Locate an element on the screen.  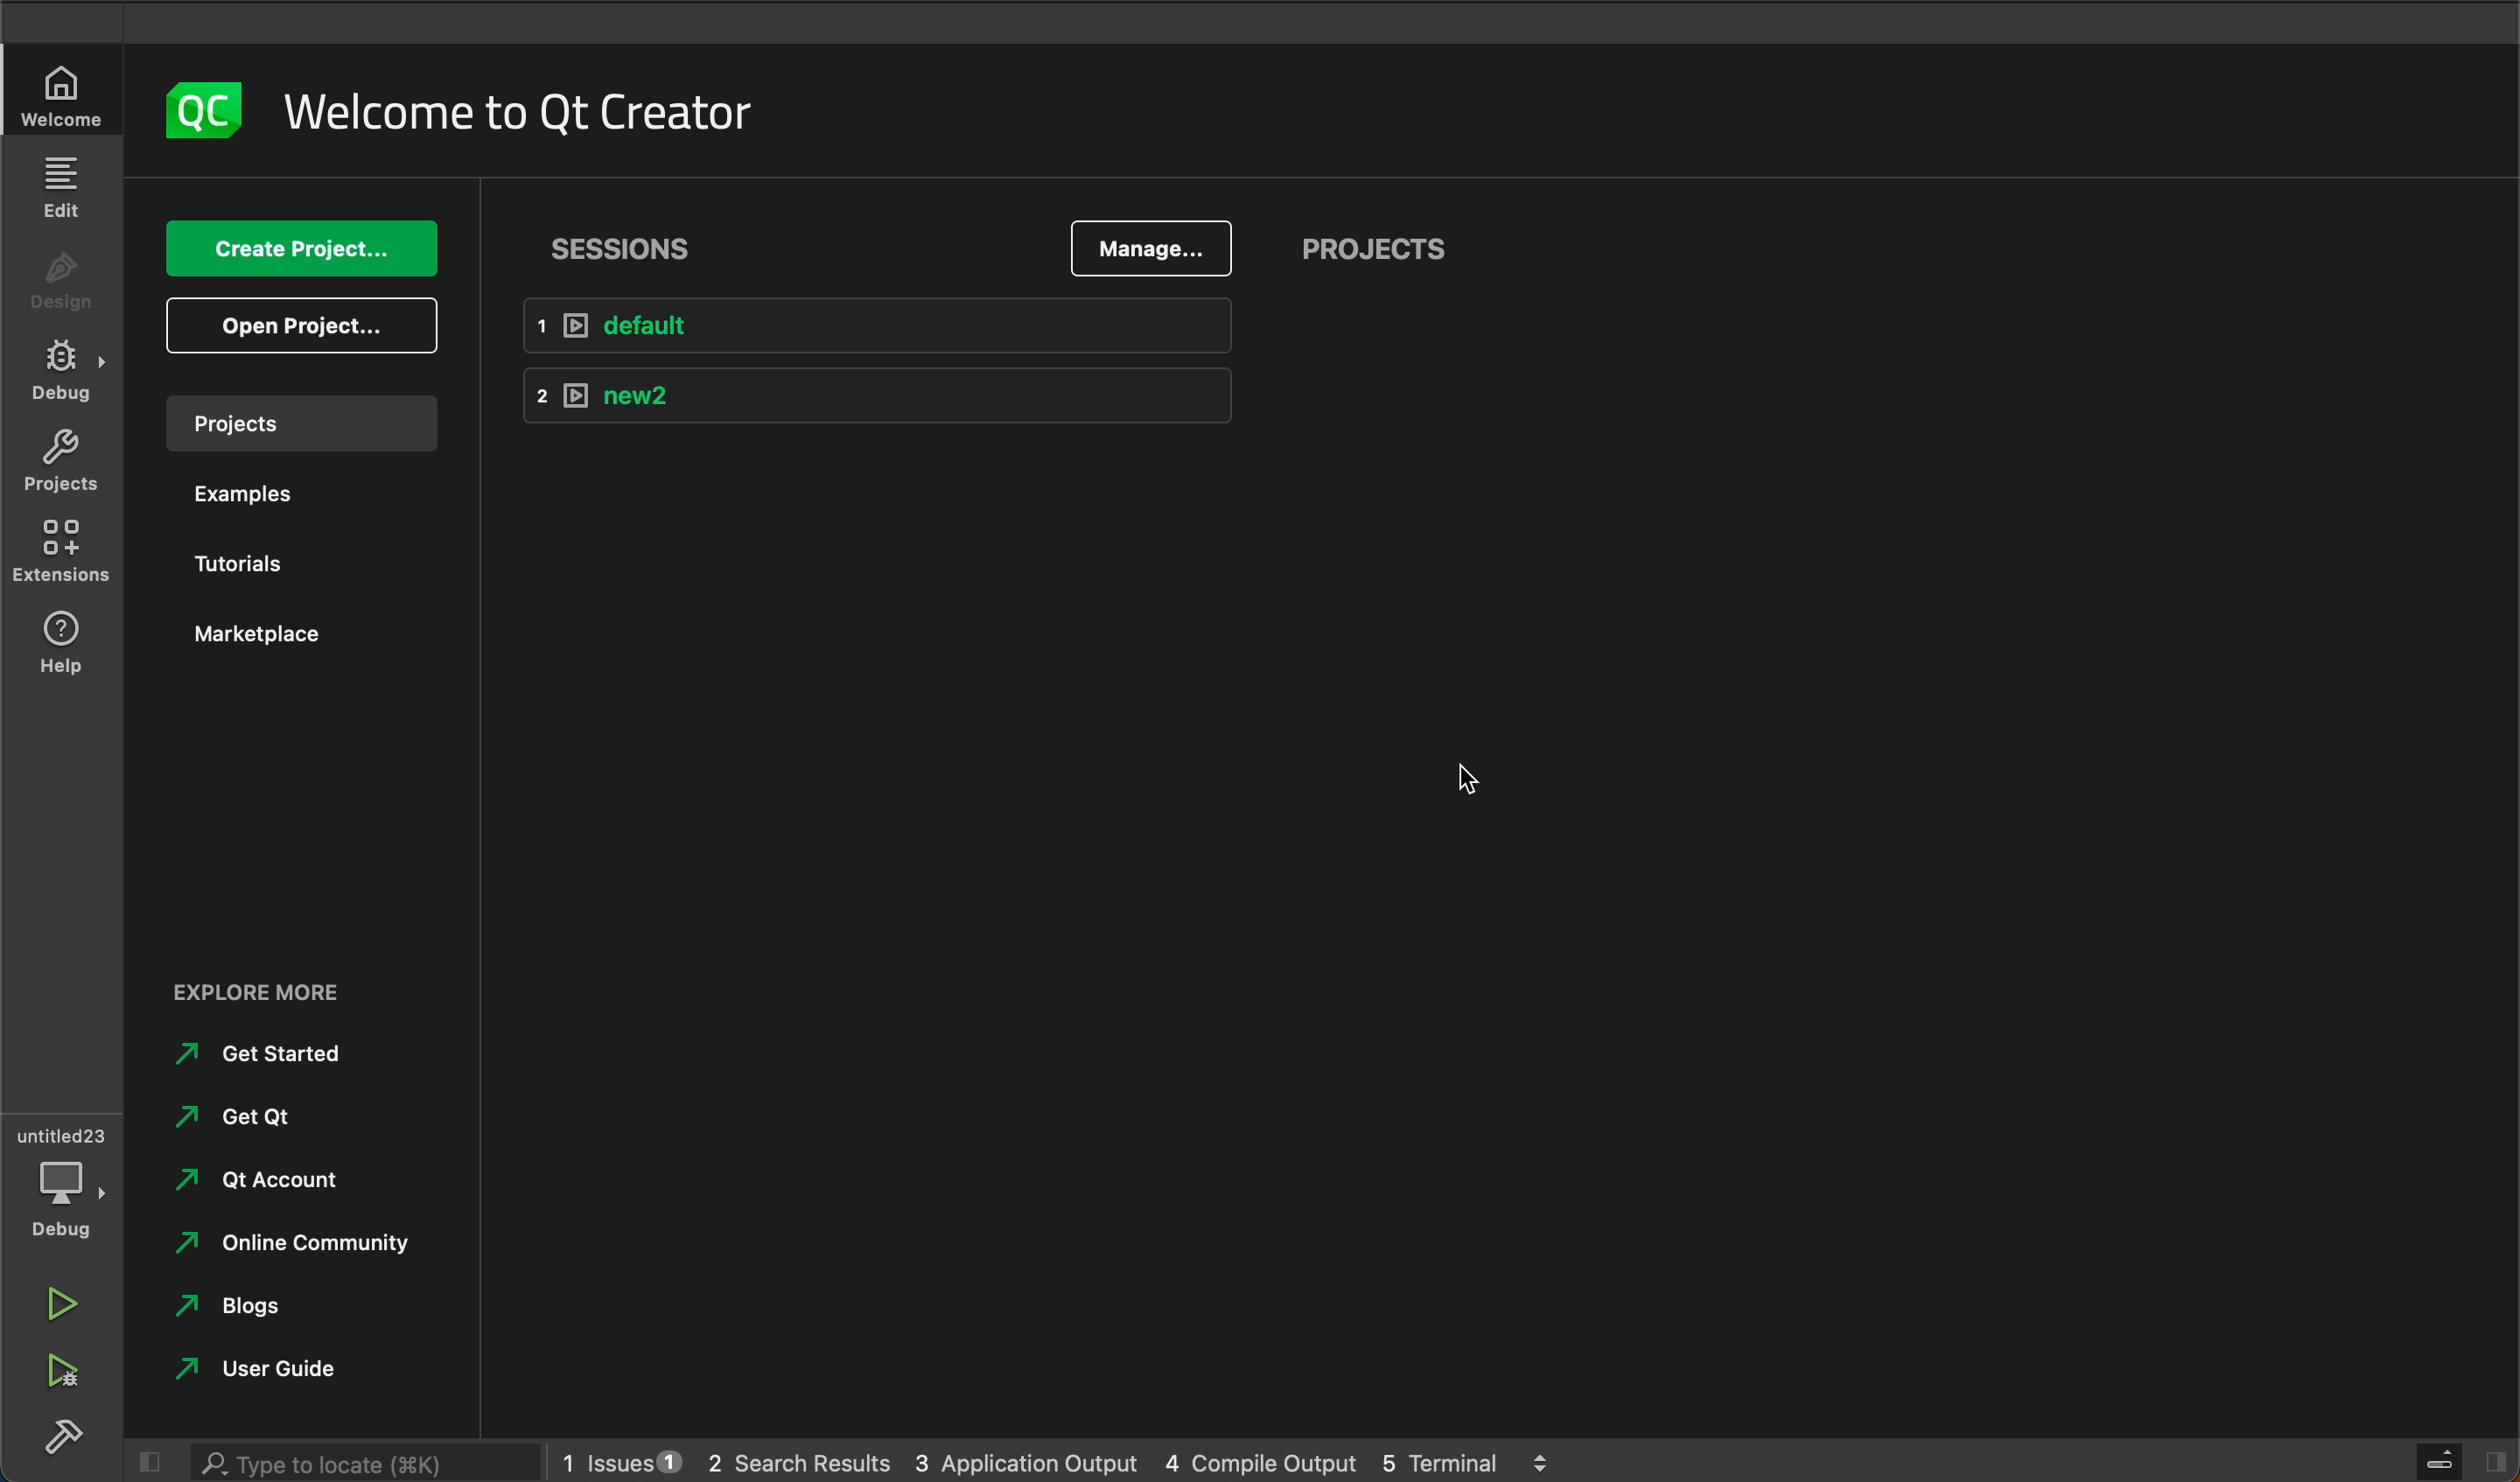
sessions is located at coordinates (631, 242).